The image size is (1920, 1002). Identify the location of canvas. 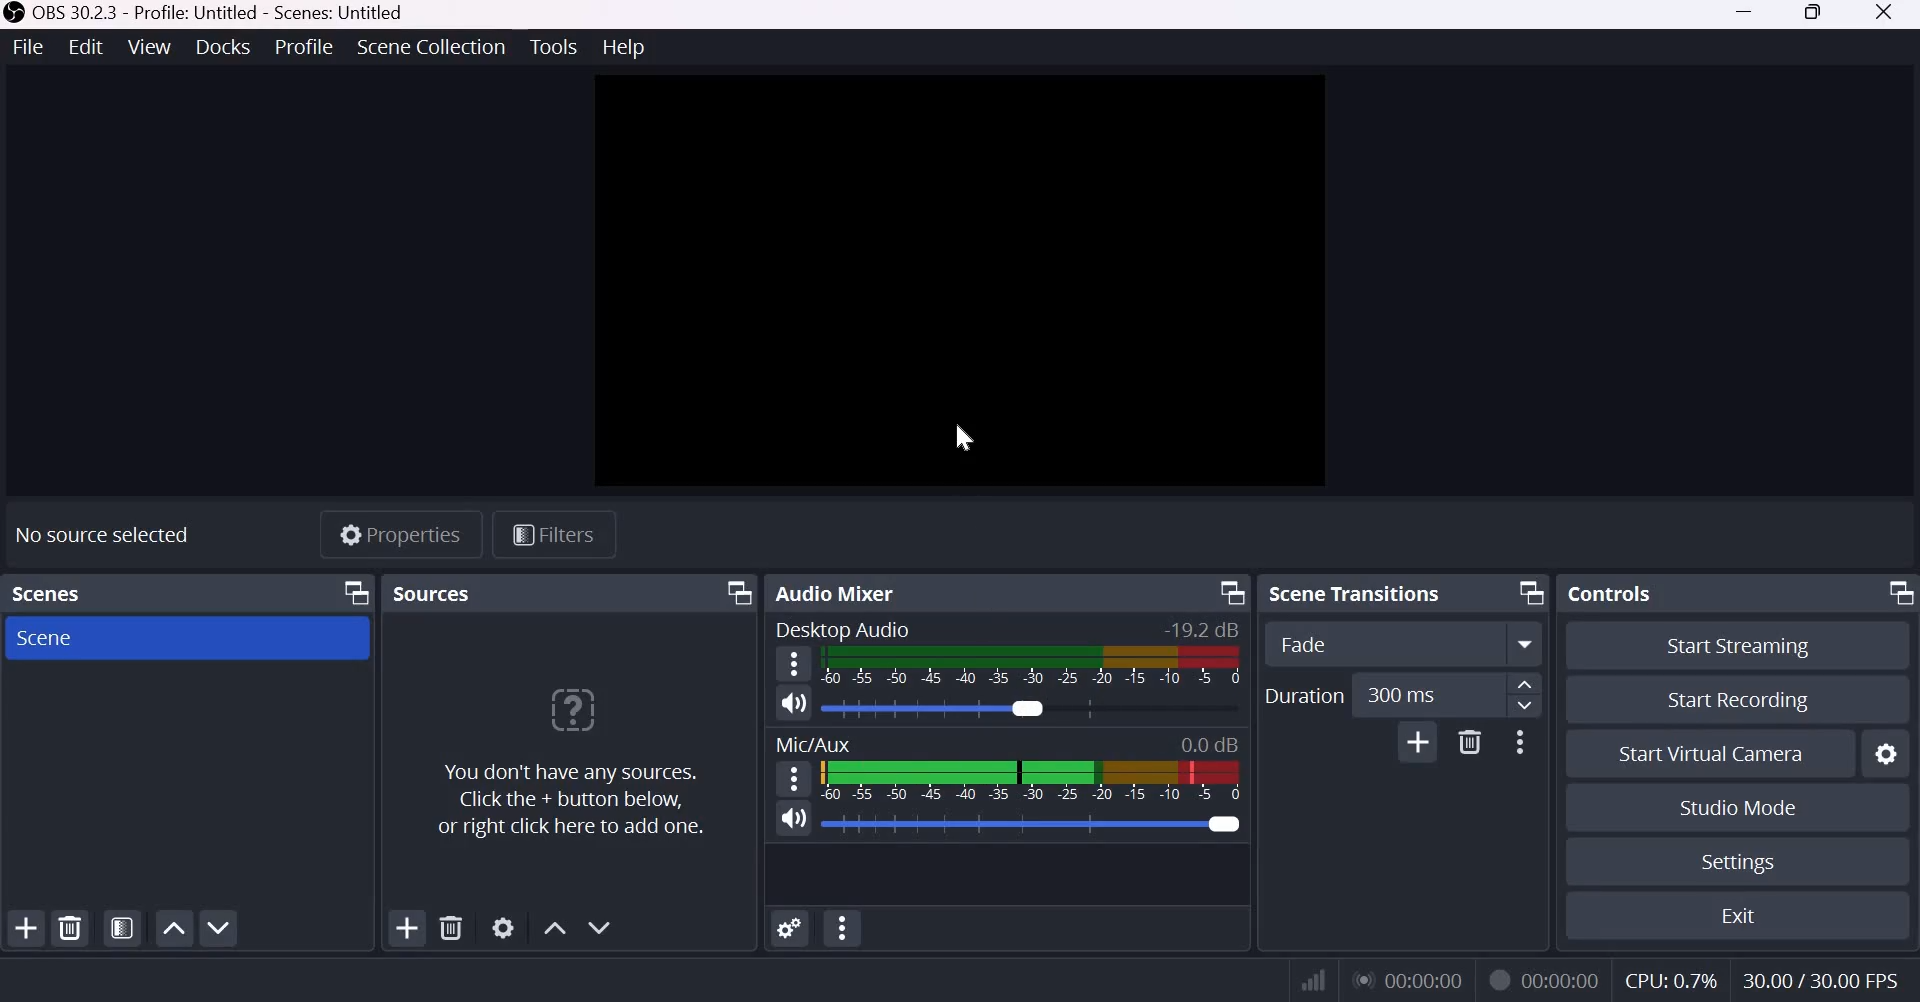
(962, 283).